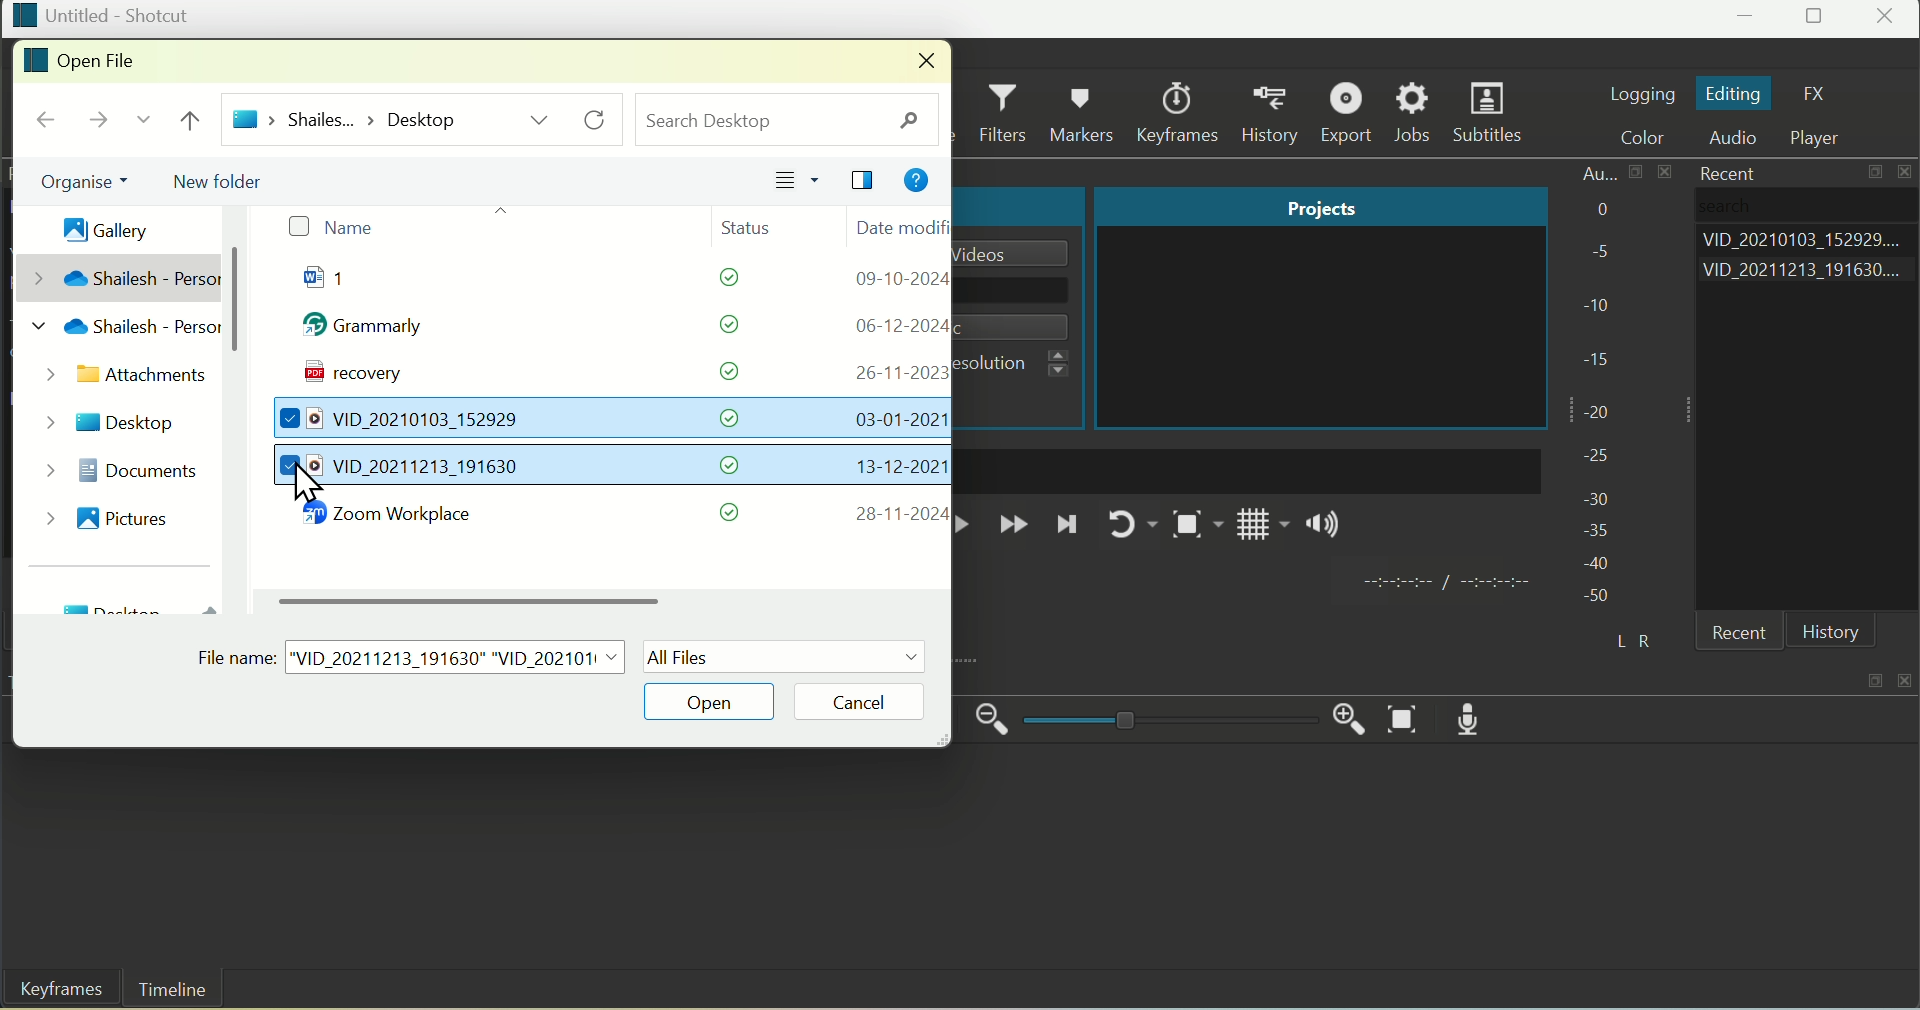 The width and height of the screenshot is (1920, 1010). I want to click on Projects, so click(1319, 207).